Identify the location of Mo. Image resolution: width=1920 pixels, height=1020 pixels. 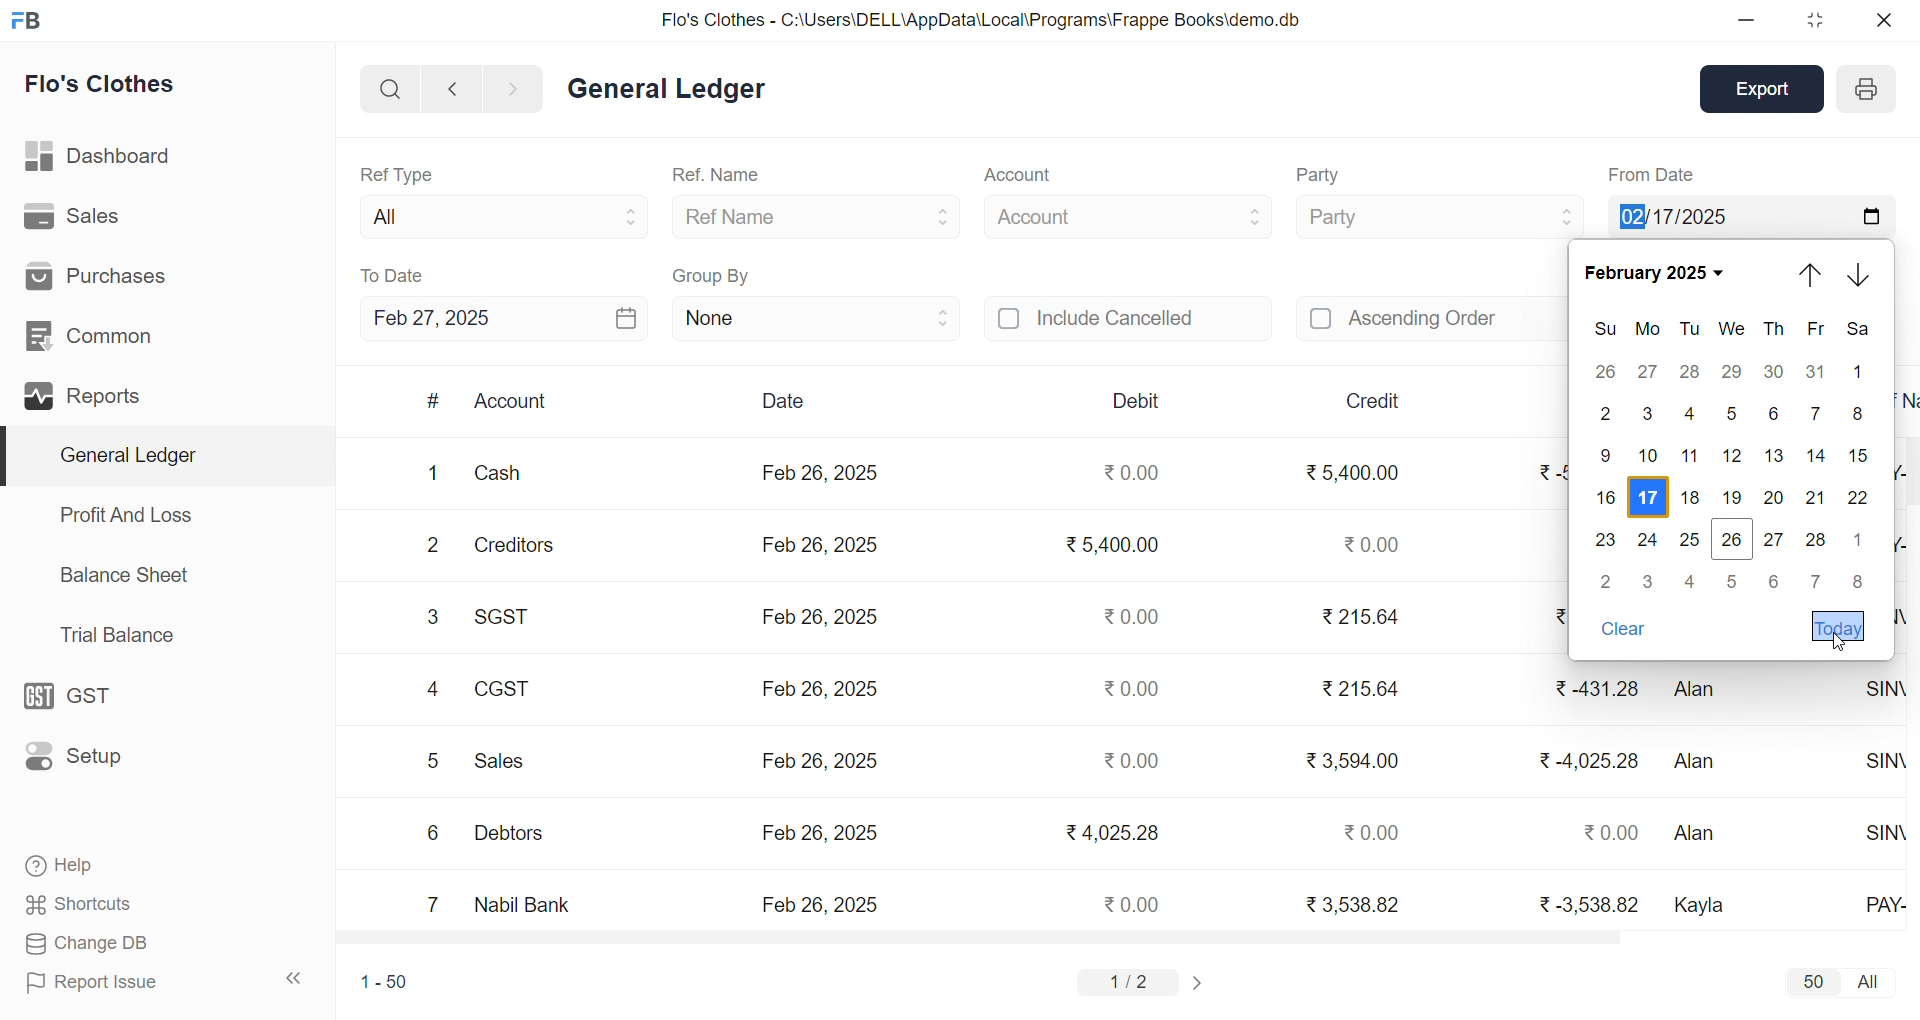
(1644, 330).